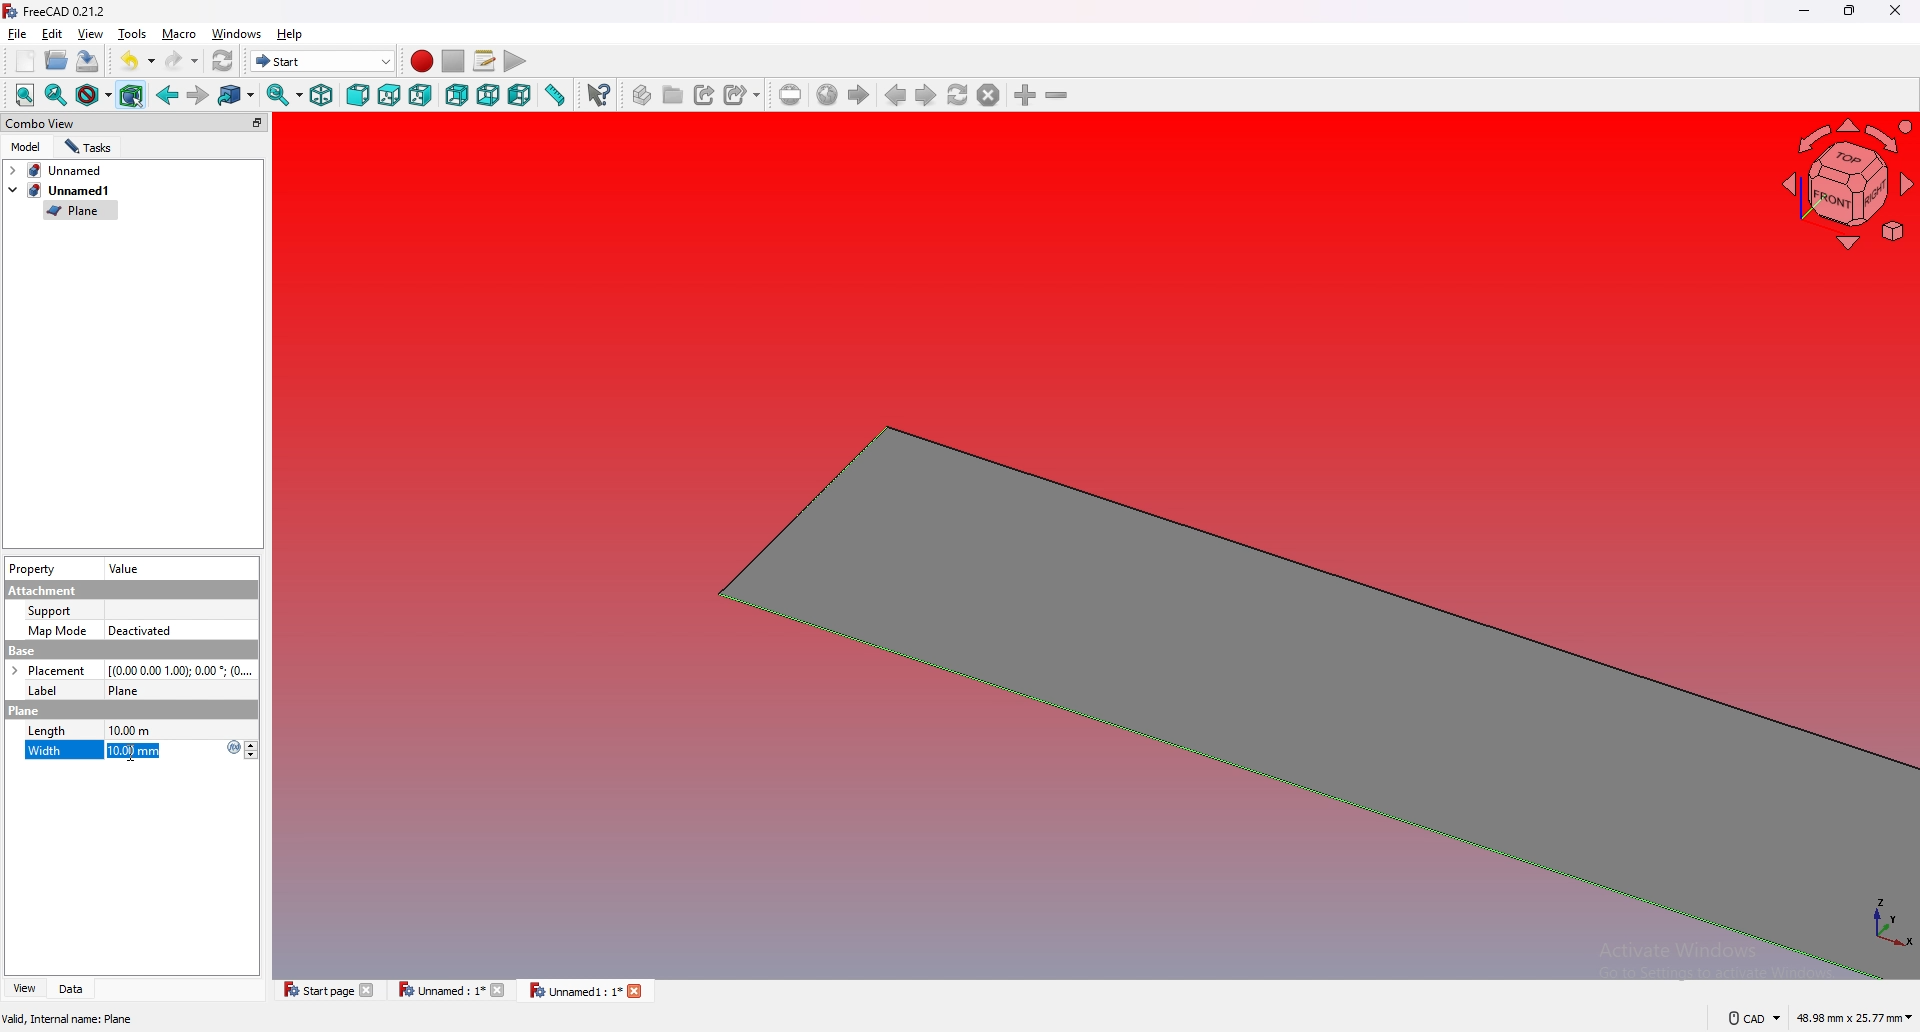 The height and width of the screenshot is (1032, 1920). What do you see at coordinates (858, 95) in the screenshot?
I see `start page` at bounding box center [858, 95].